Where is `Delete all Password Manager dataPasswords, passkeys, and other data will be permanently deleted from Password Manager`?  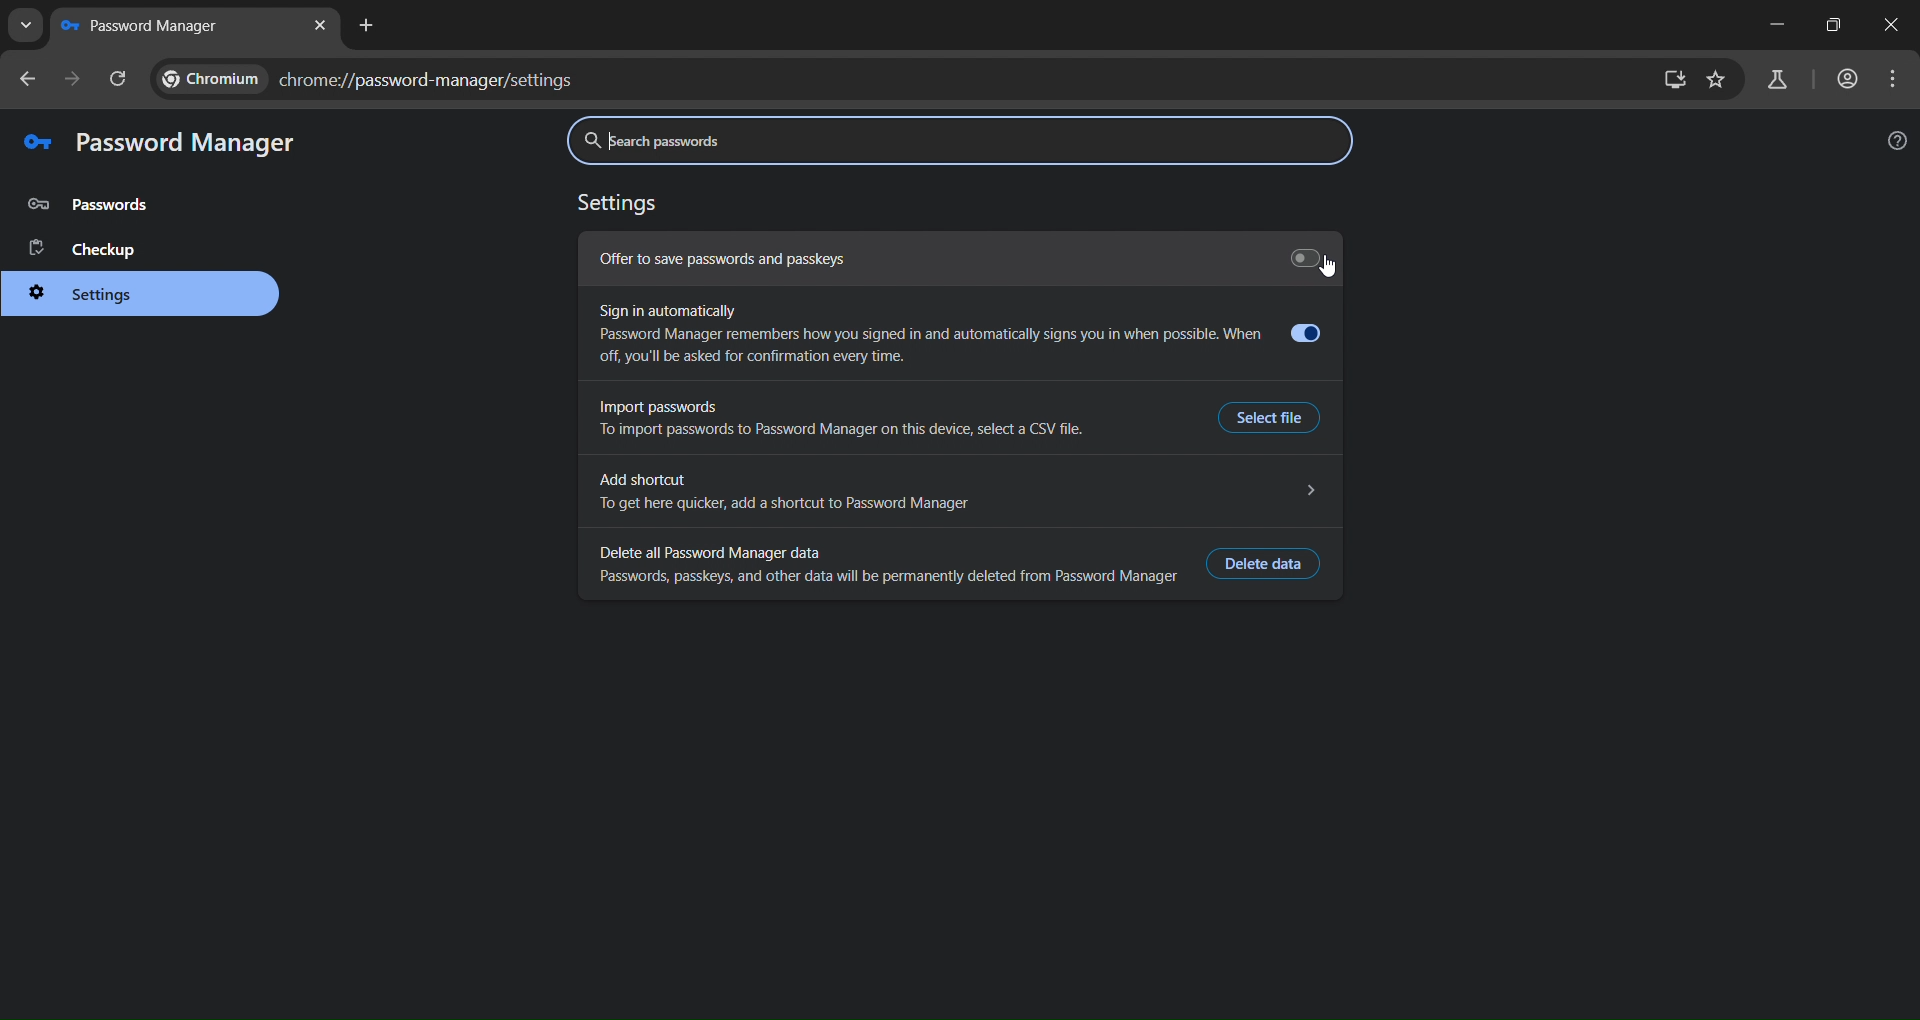
Delete all Password Manager dataPasswords, passkeys, and other data will be permanently deleted from Password Manager is located at coordinates (885, 562).